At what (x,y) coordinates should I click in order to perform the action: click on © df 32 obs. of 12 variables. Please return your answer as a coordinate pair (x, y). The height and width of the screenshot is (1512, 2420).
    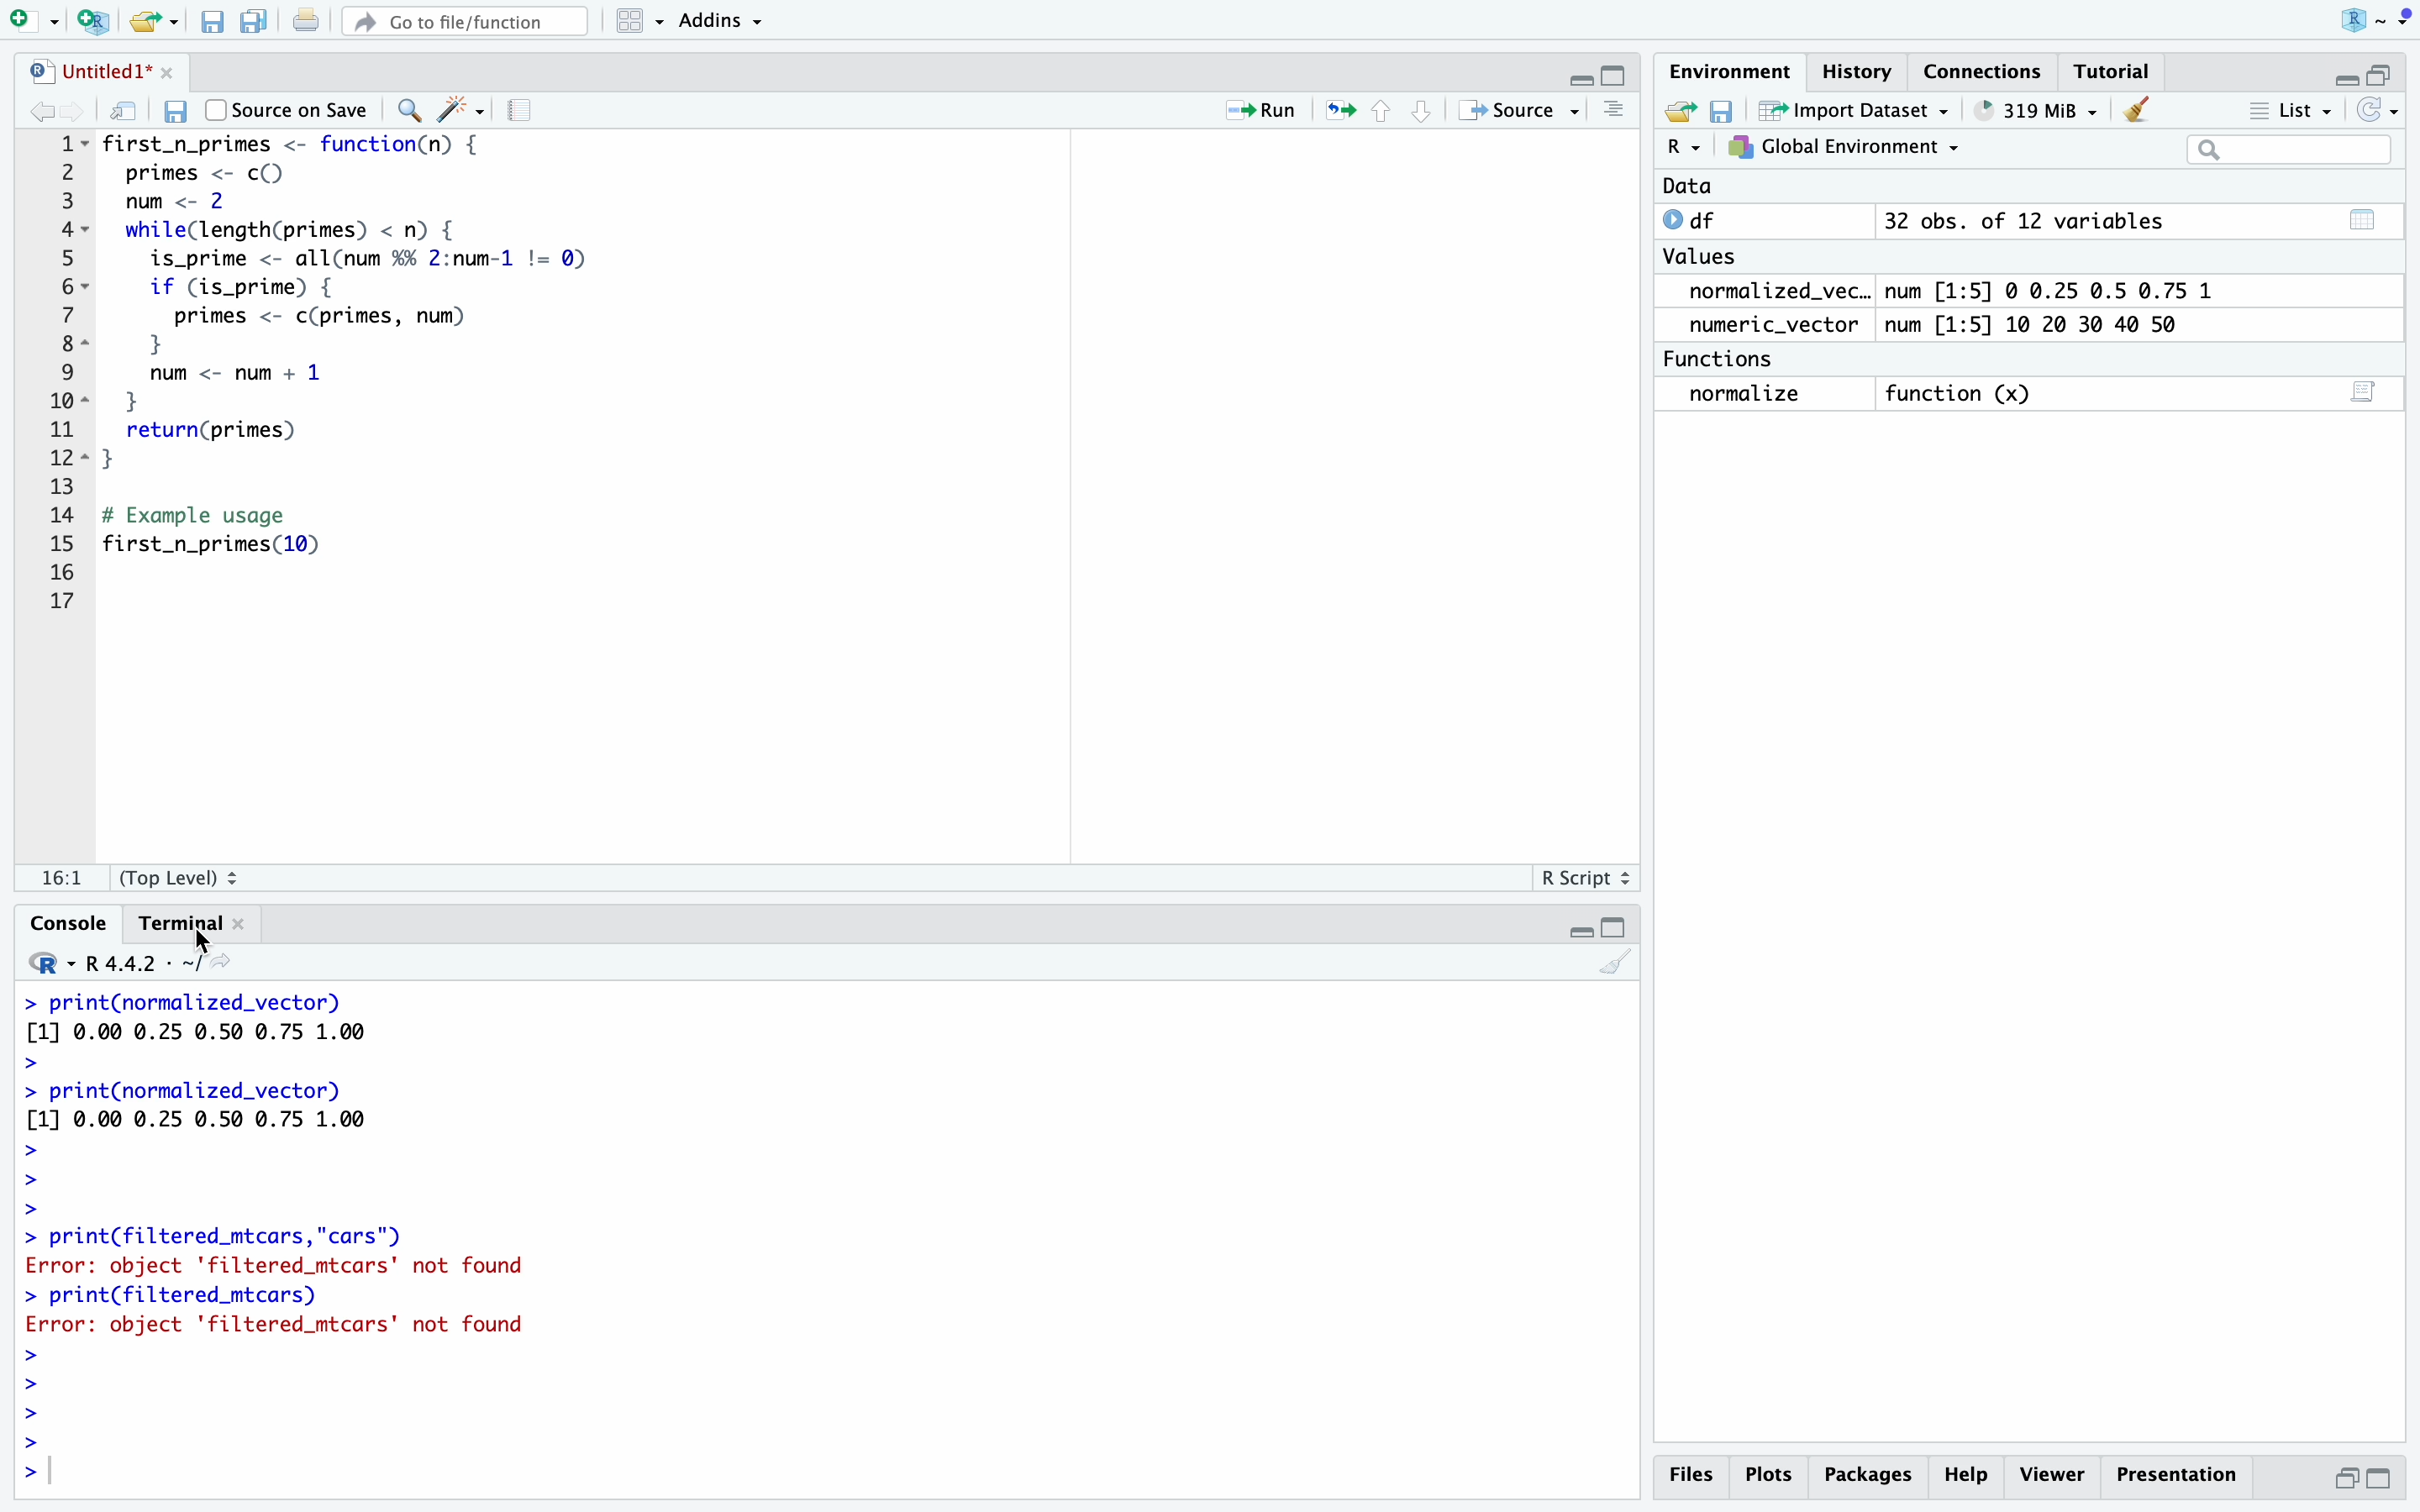
    Looking at the image, I should click on (2011, 220).